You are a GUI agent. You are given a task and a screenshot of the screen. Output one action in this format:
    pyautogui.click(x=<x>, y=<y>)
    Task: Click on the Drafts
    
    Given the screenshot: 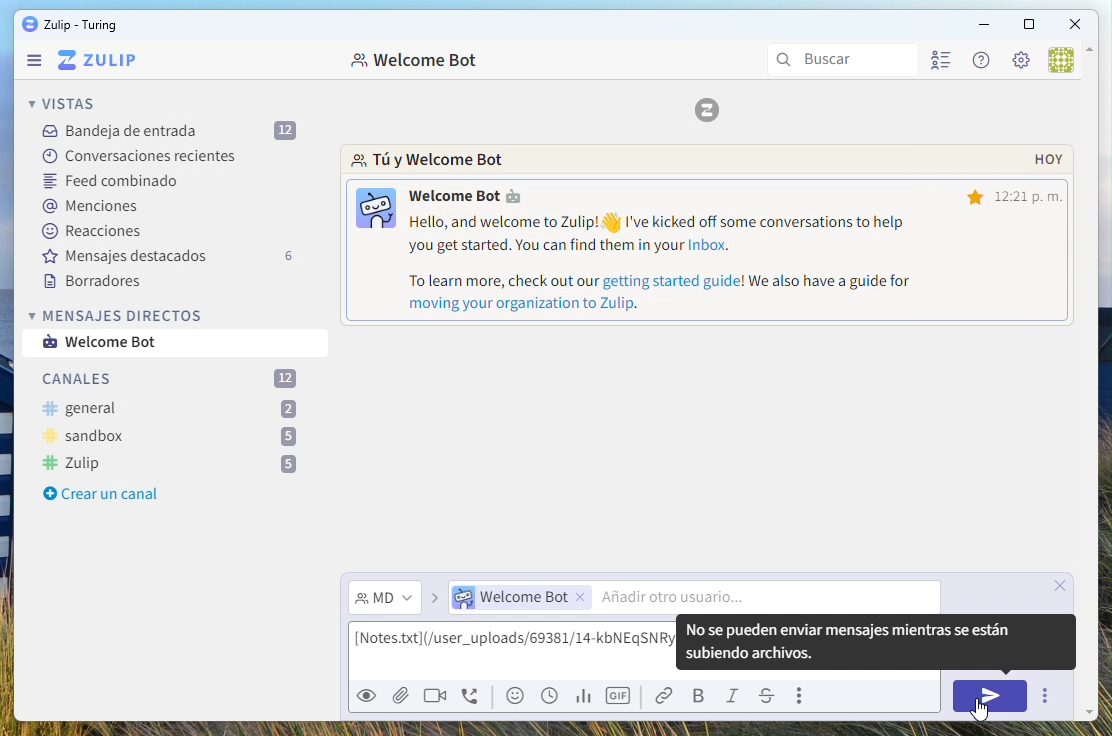 What is the action you would take?
    pyautogui.click(x=98, y=283)
    